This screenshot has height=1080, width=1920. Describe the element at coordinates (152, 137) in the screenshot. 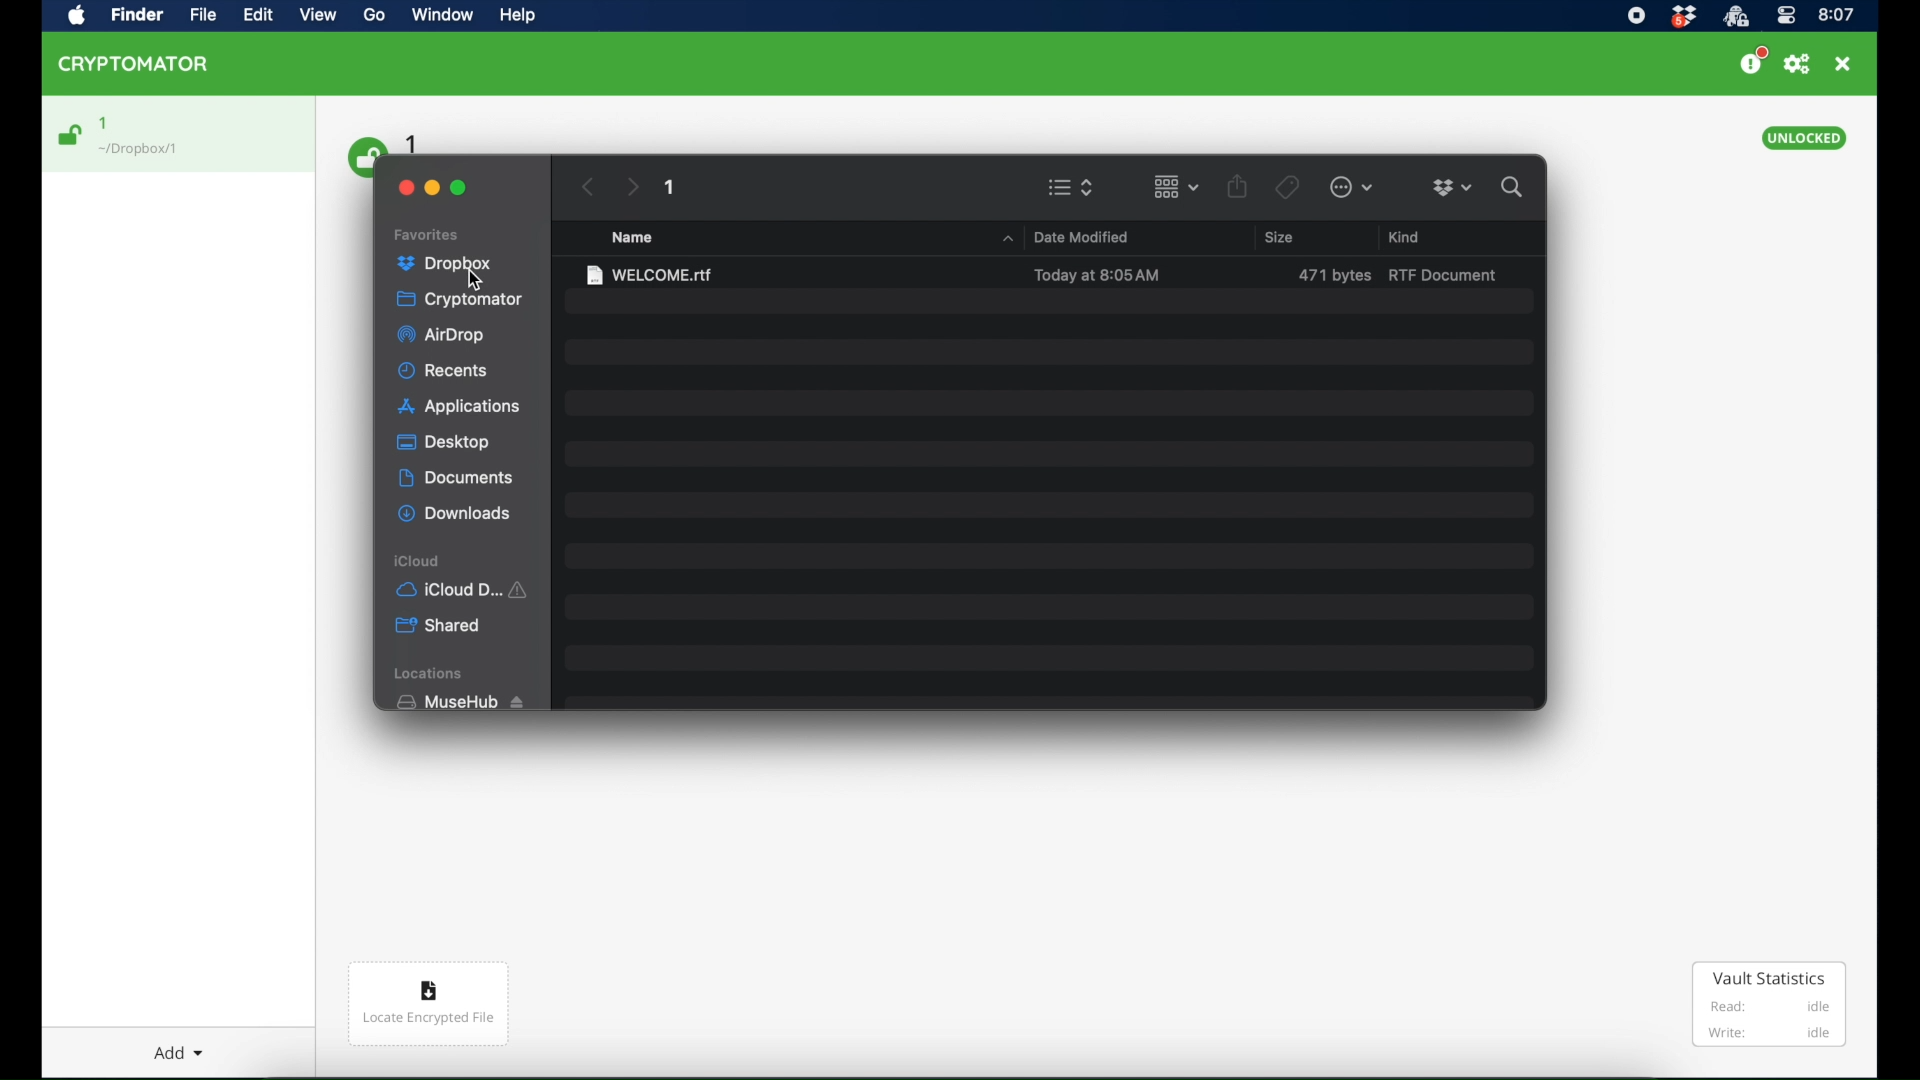

I see `1 Dropbox/1` at that location.